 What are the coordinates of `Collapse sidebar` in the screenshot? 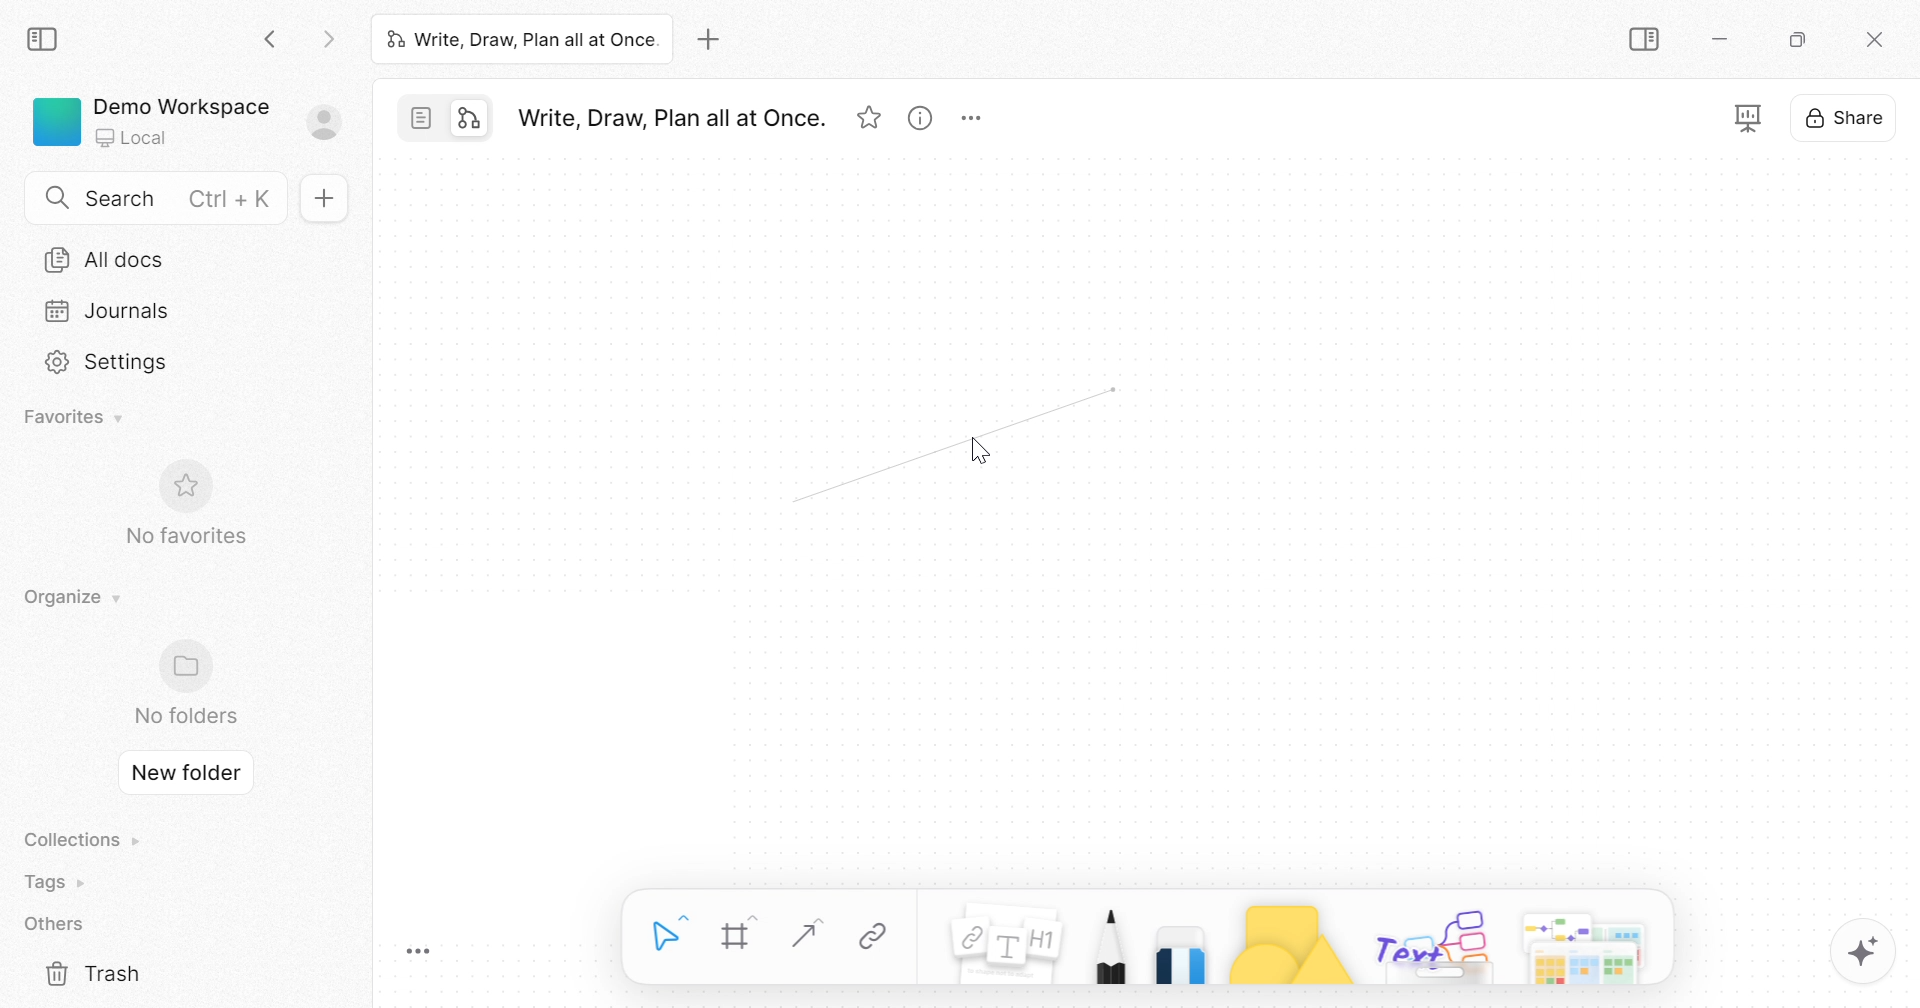 It's located at (45, 39).